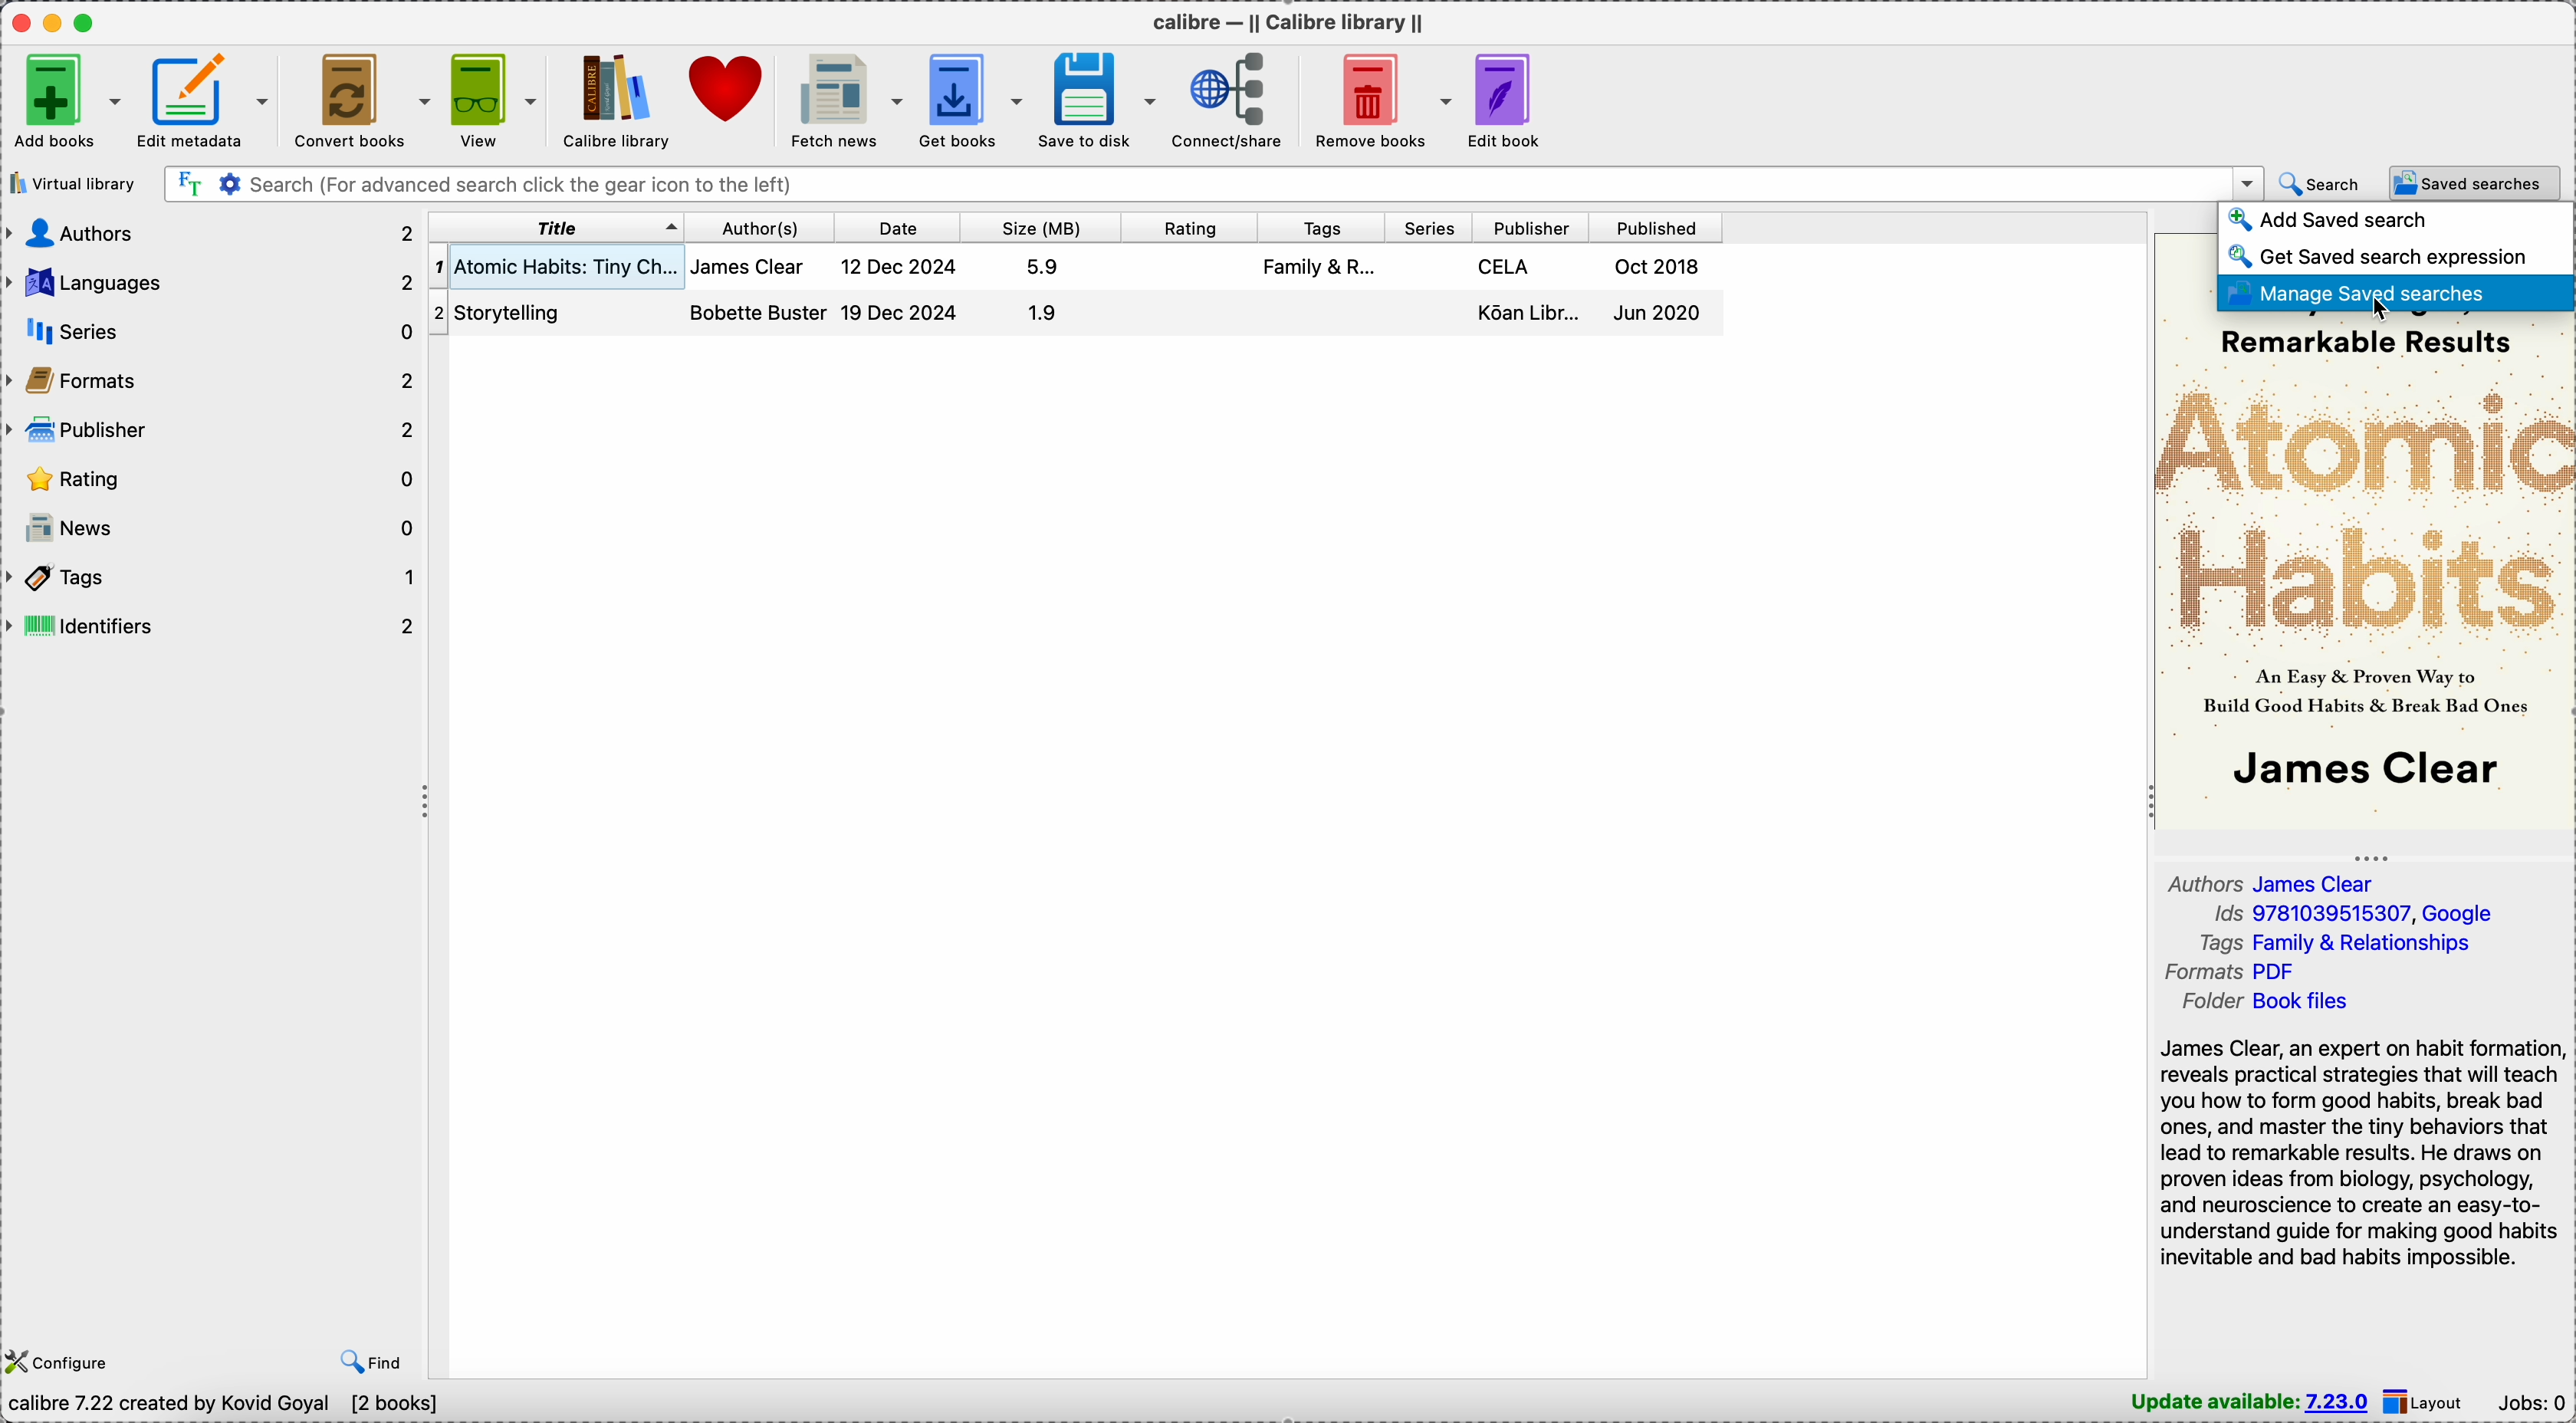  What do you see at coordinates (753, 229) in the screenshot?
I see `author(s)` at bounding box center [753, 229].